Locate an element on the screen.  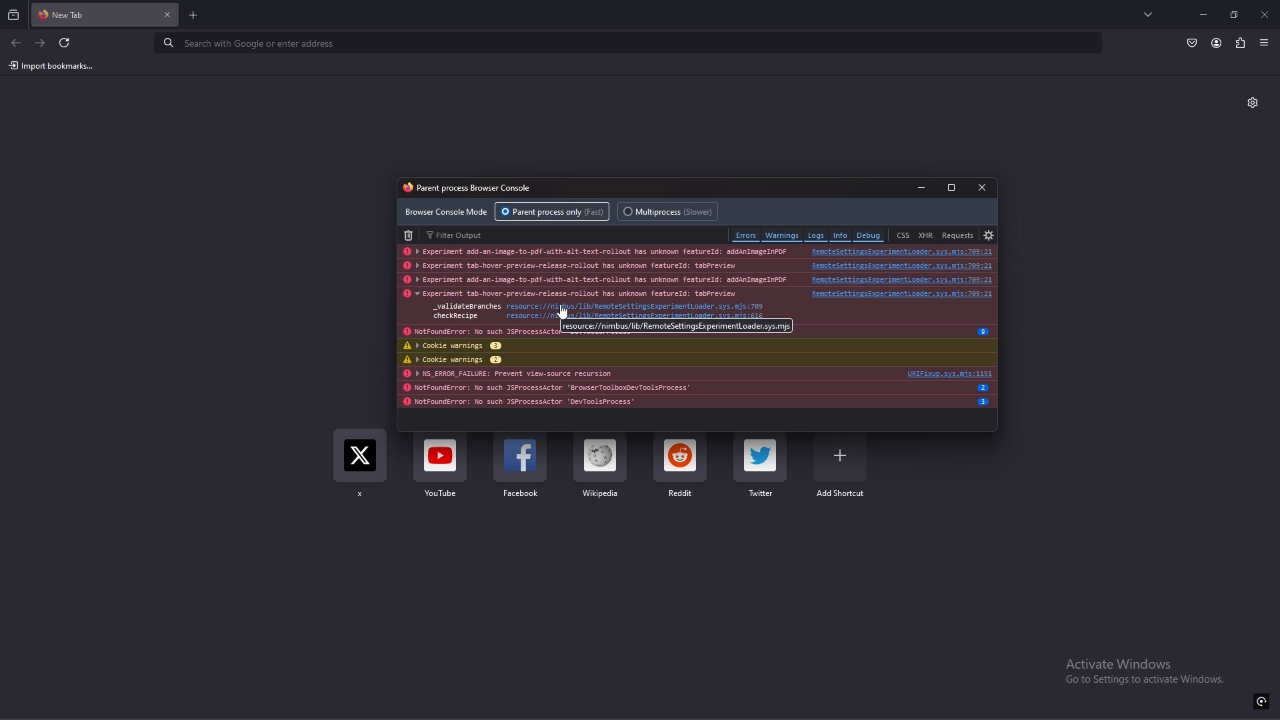
search bar is located at coordinates (628, 45).